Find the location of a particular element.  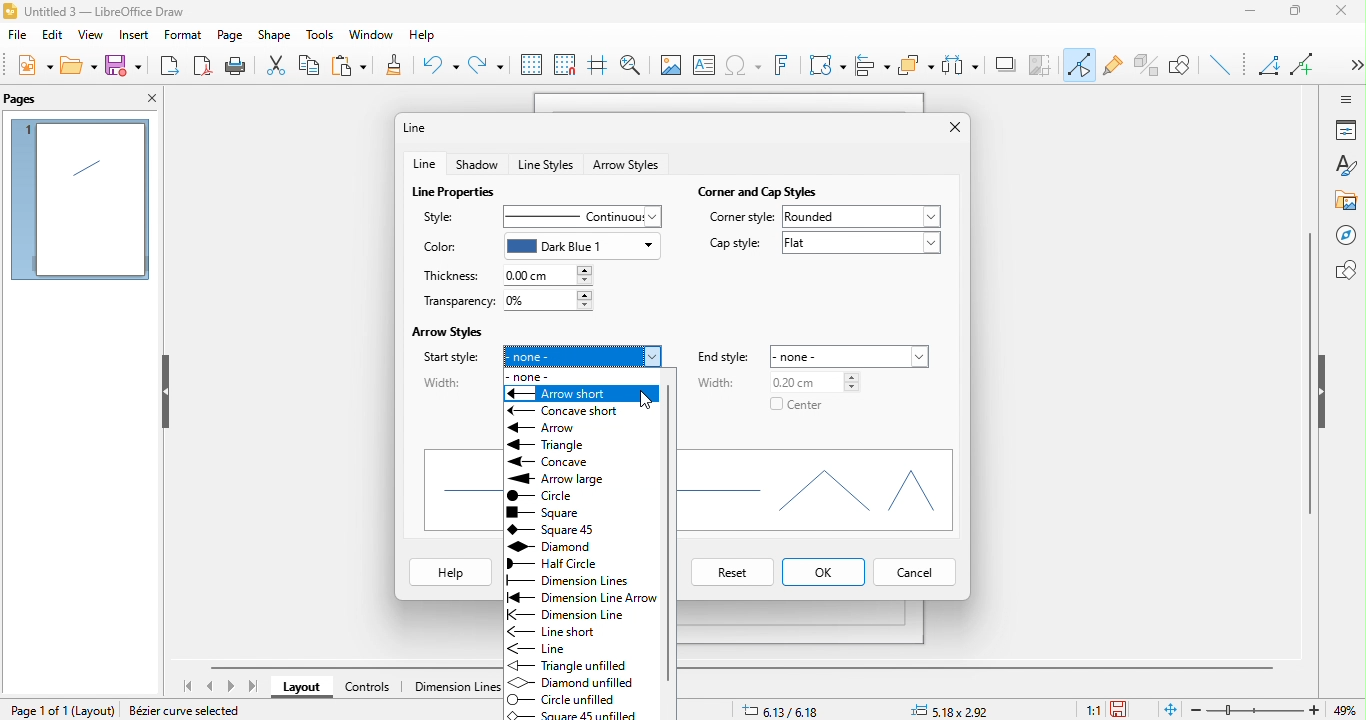

page is located at coordinates (230, 36).